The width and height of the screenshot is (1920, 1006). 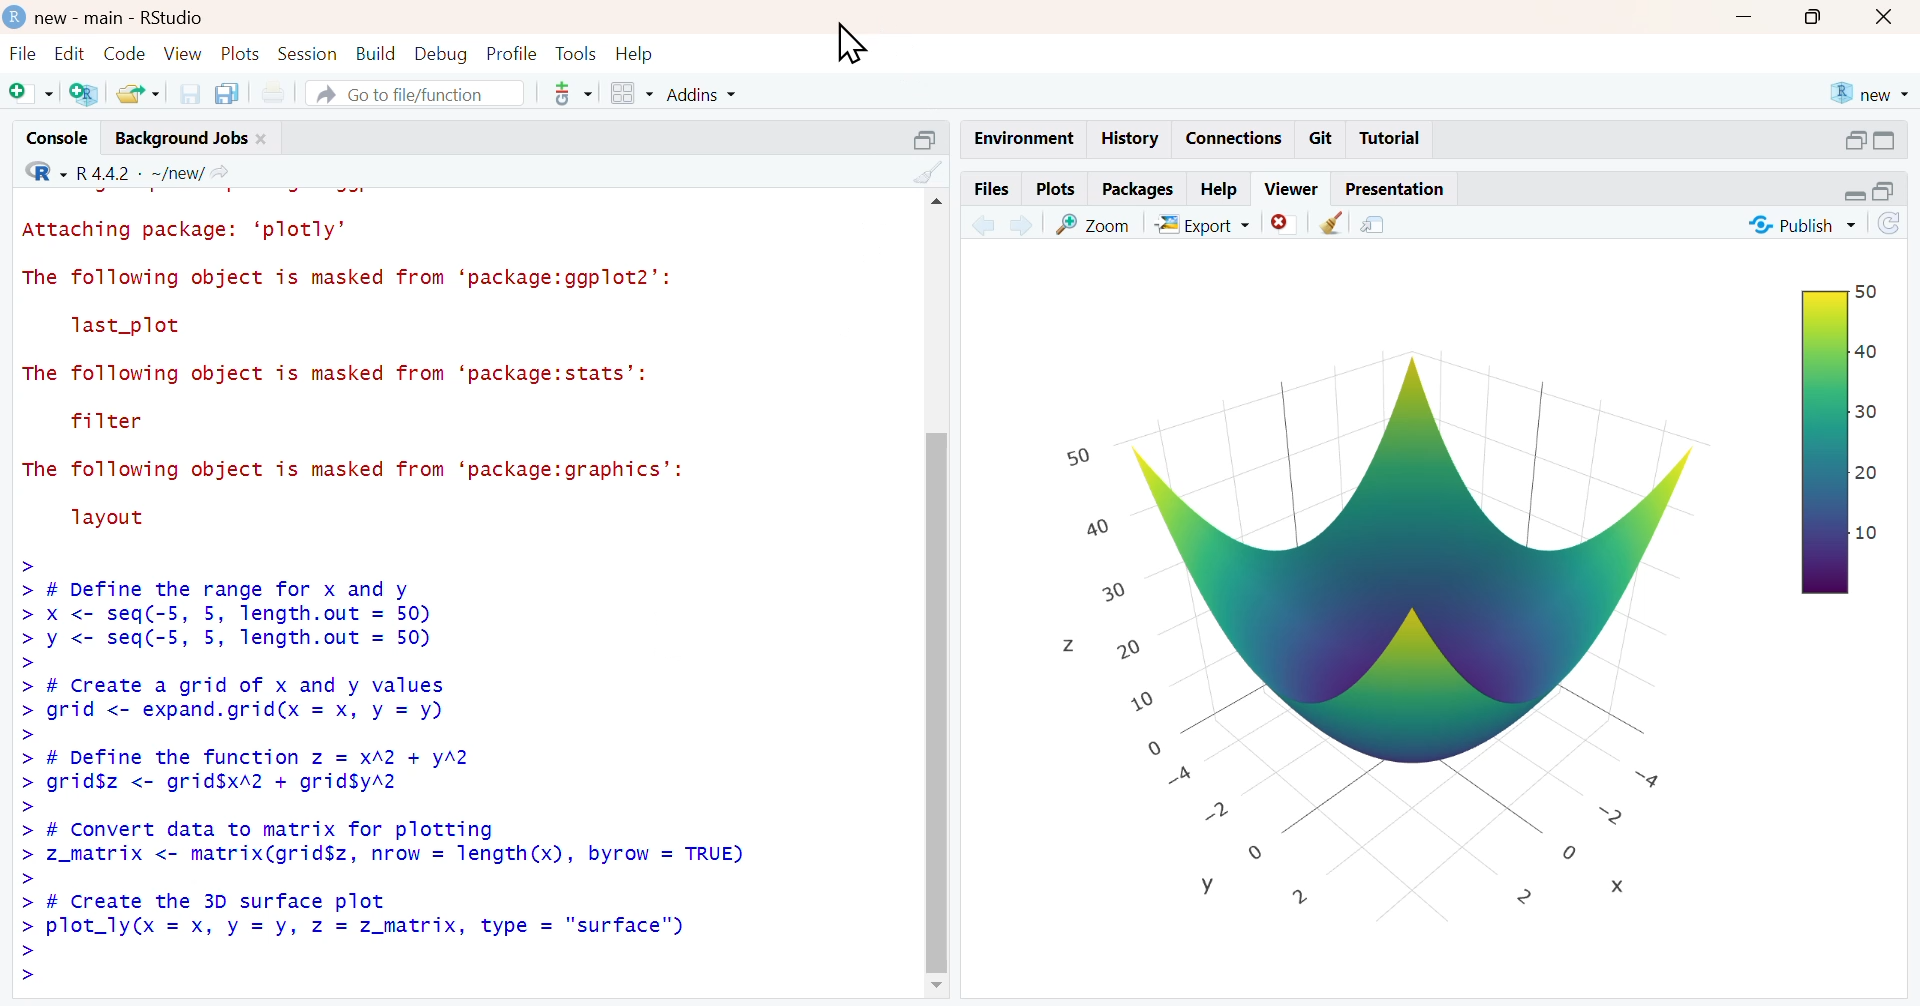 What do you see at coordinates (29, 92) in the screenshot?
I see `new file` at bounding box center [29, 92].